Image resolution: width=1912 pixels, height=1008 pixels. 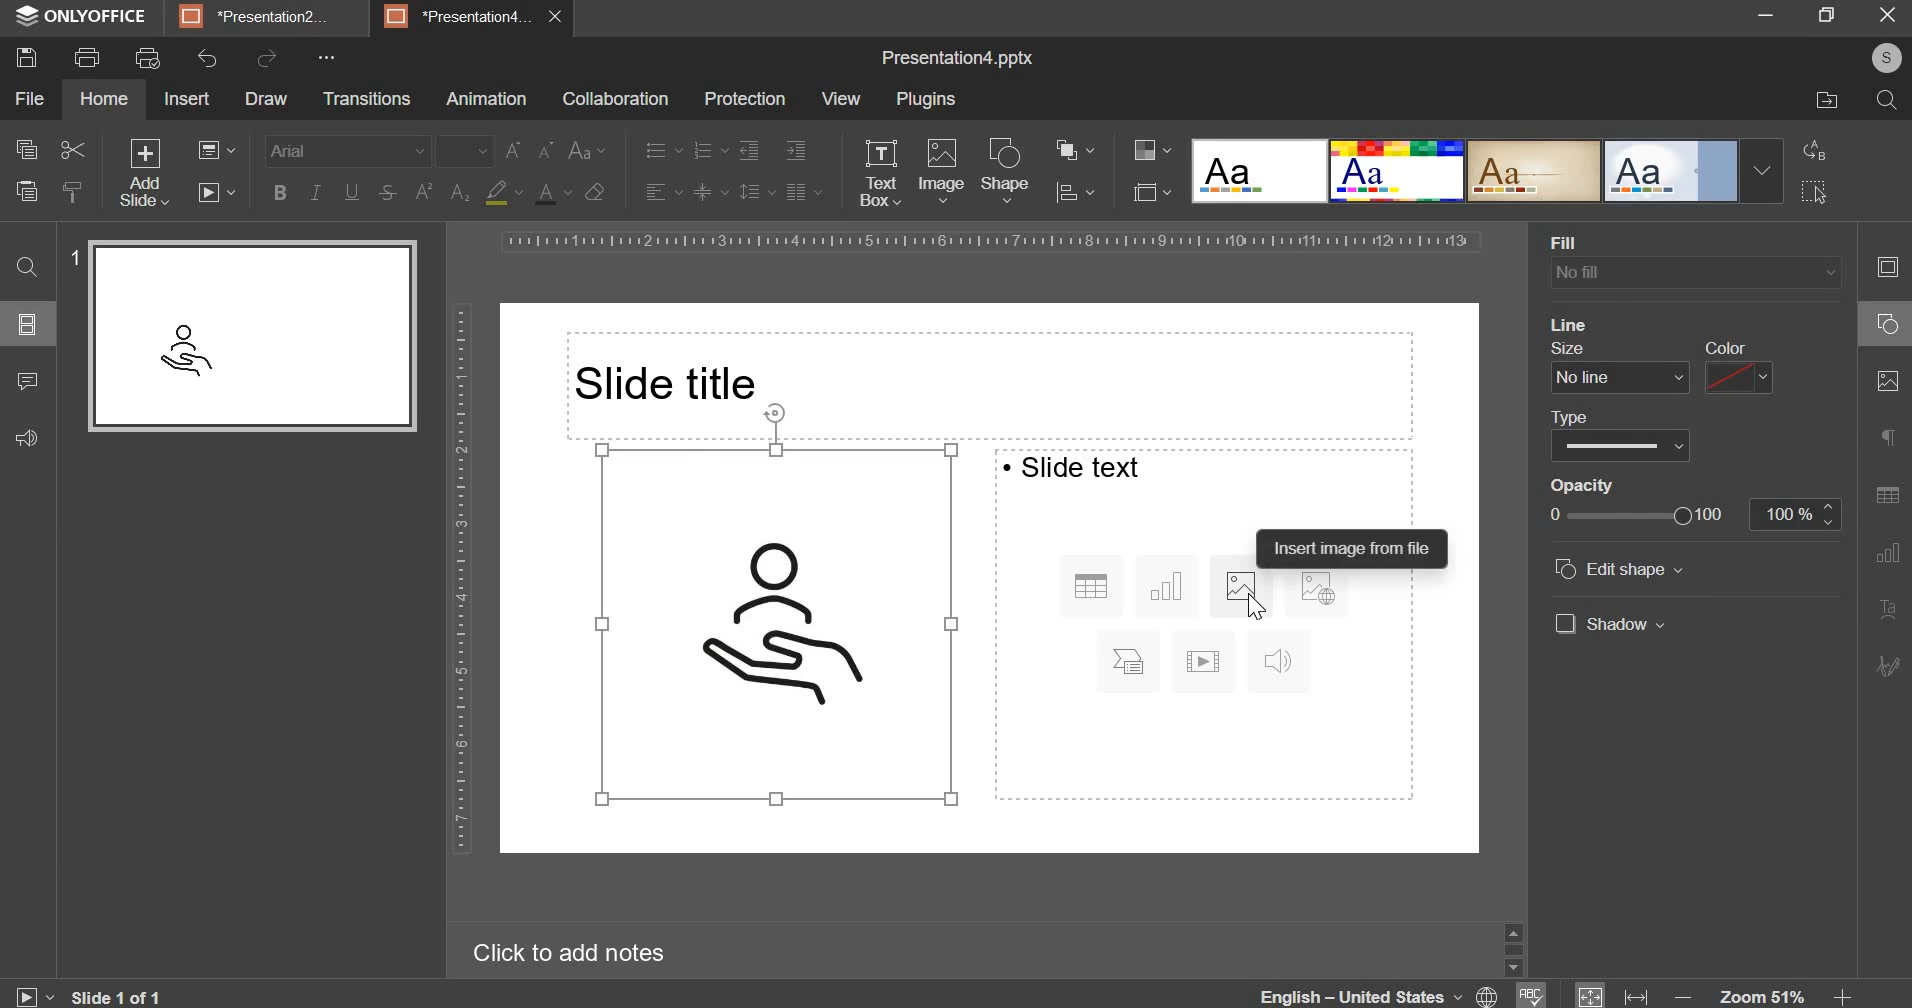 What do you see at coordinates (614, 101) in the screenshot?
I see `collaboration` at bounding box center [614, 101].